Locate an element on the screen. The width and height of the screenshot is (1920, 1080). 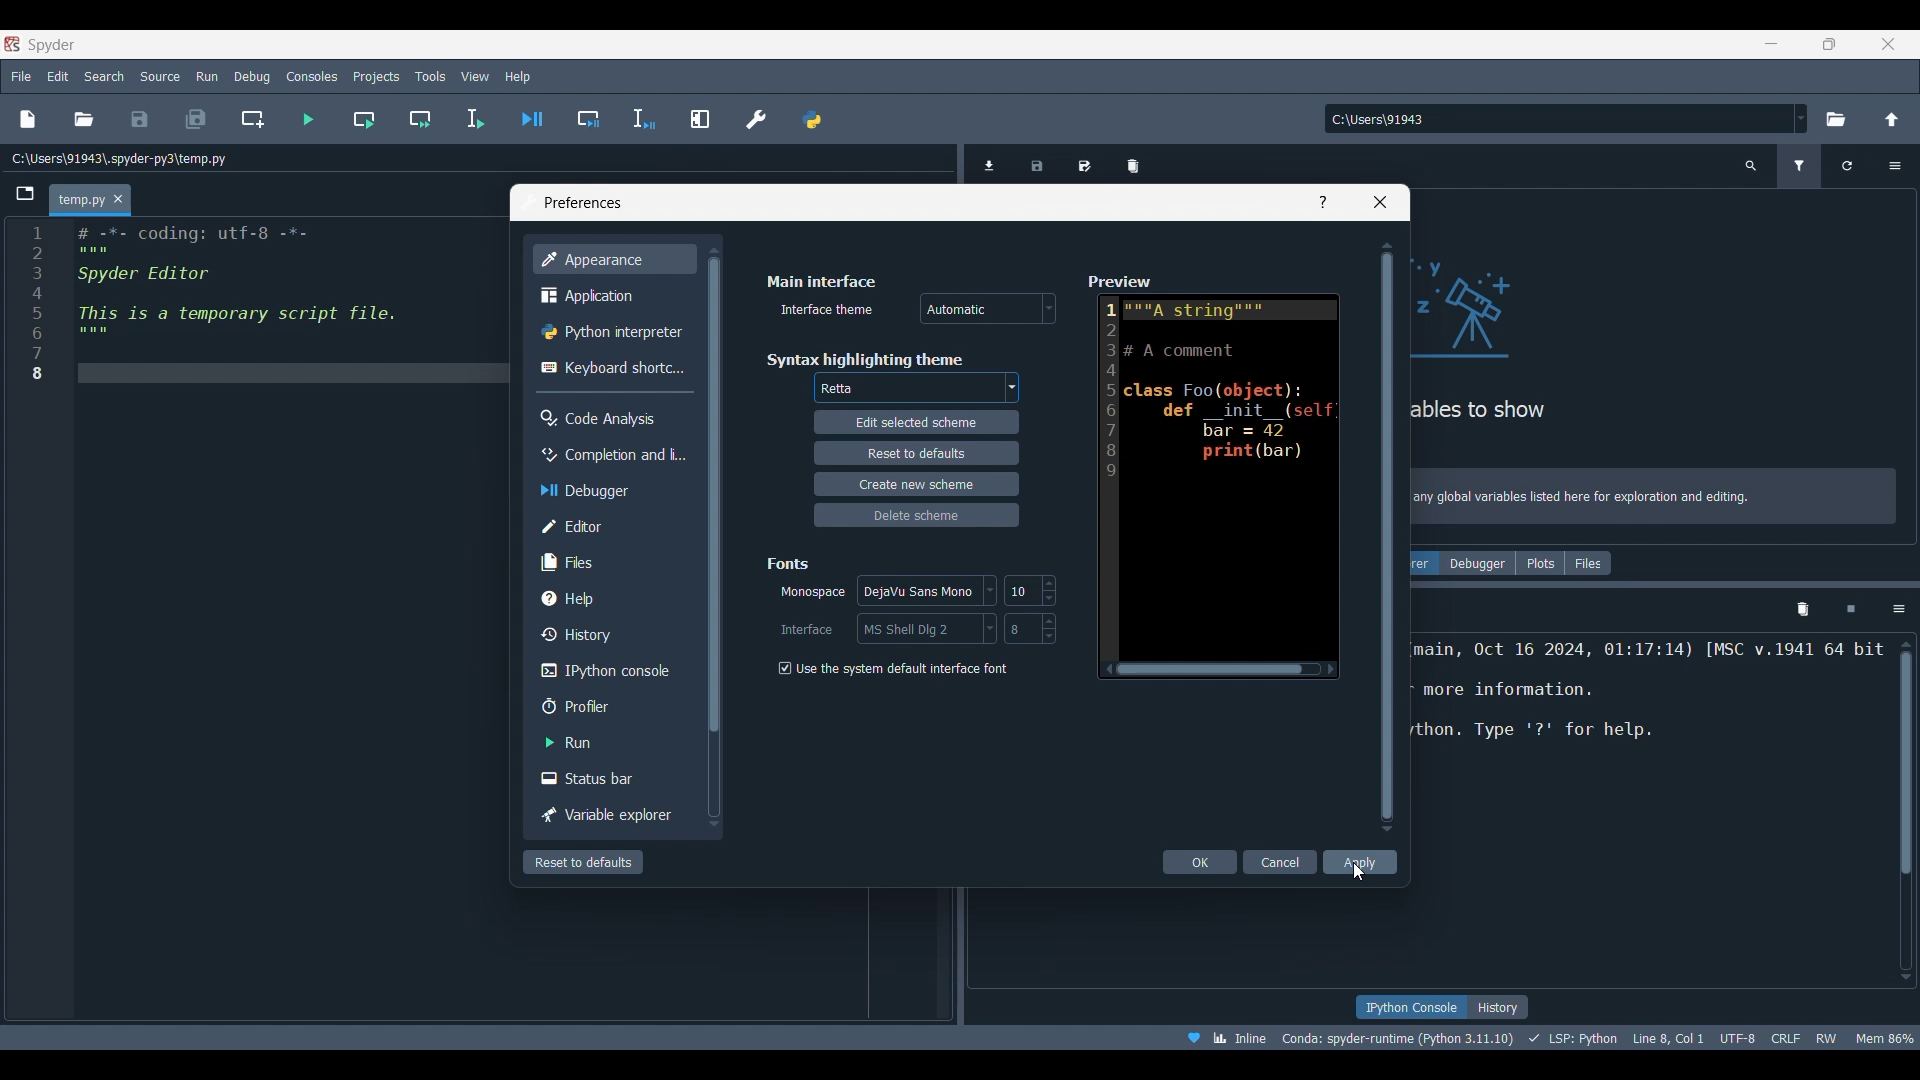
Options is located at coordinates (1894, 166).